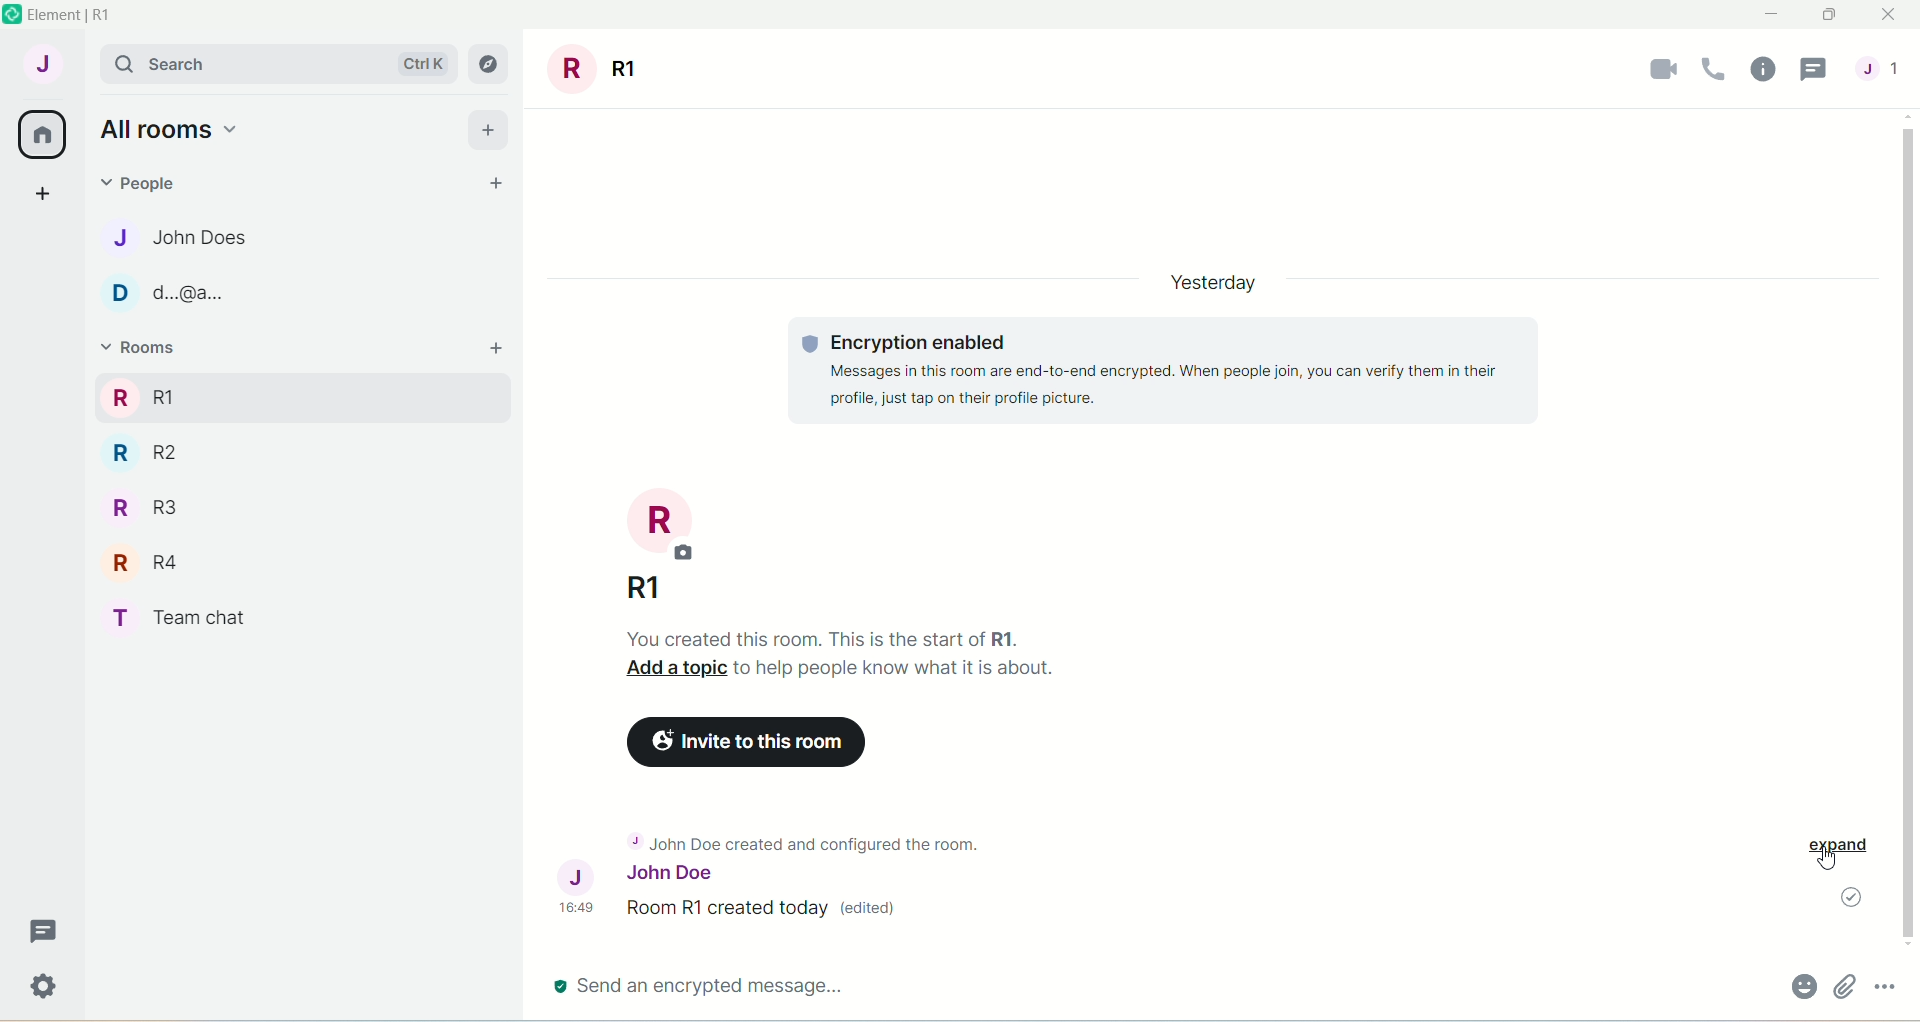  What do you see at coordinates (1713, 71) in the screenshot?
I see `voice call` at bounding box center [1713, 71].